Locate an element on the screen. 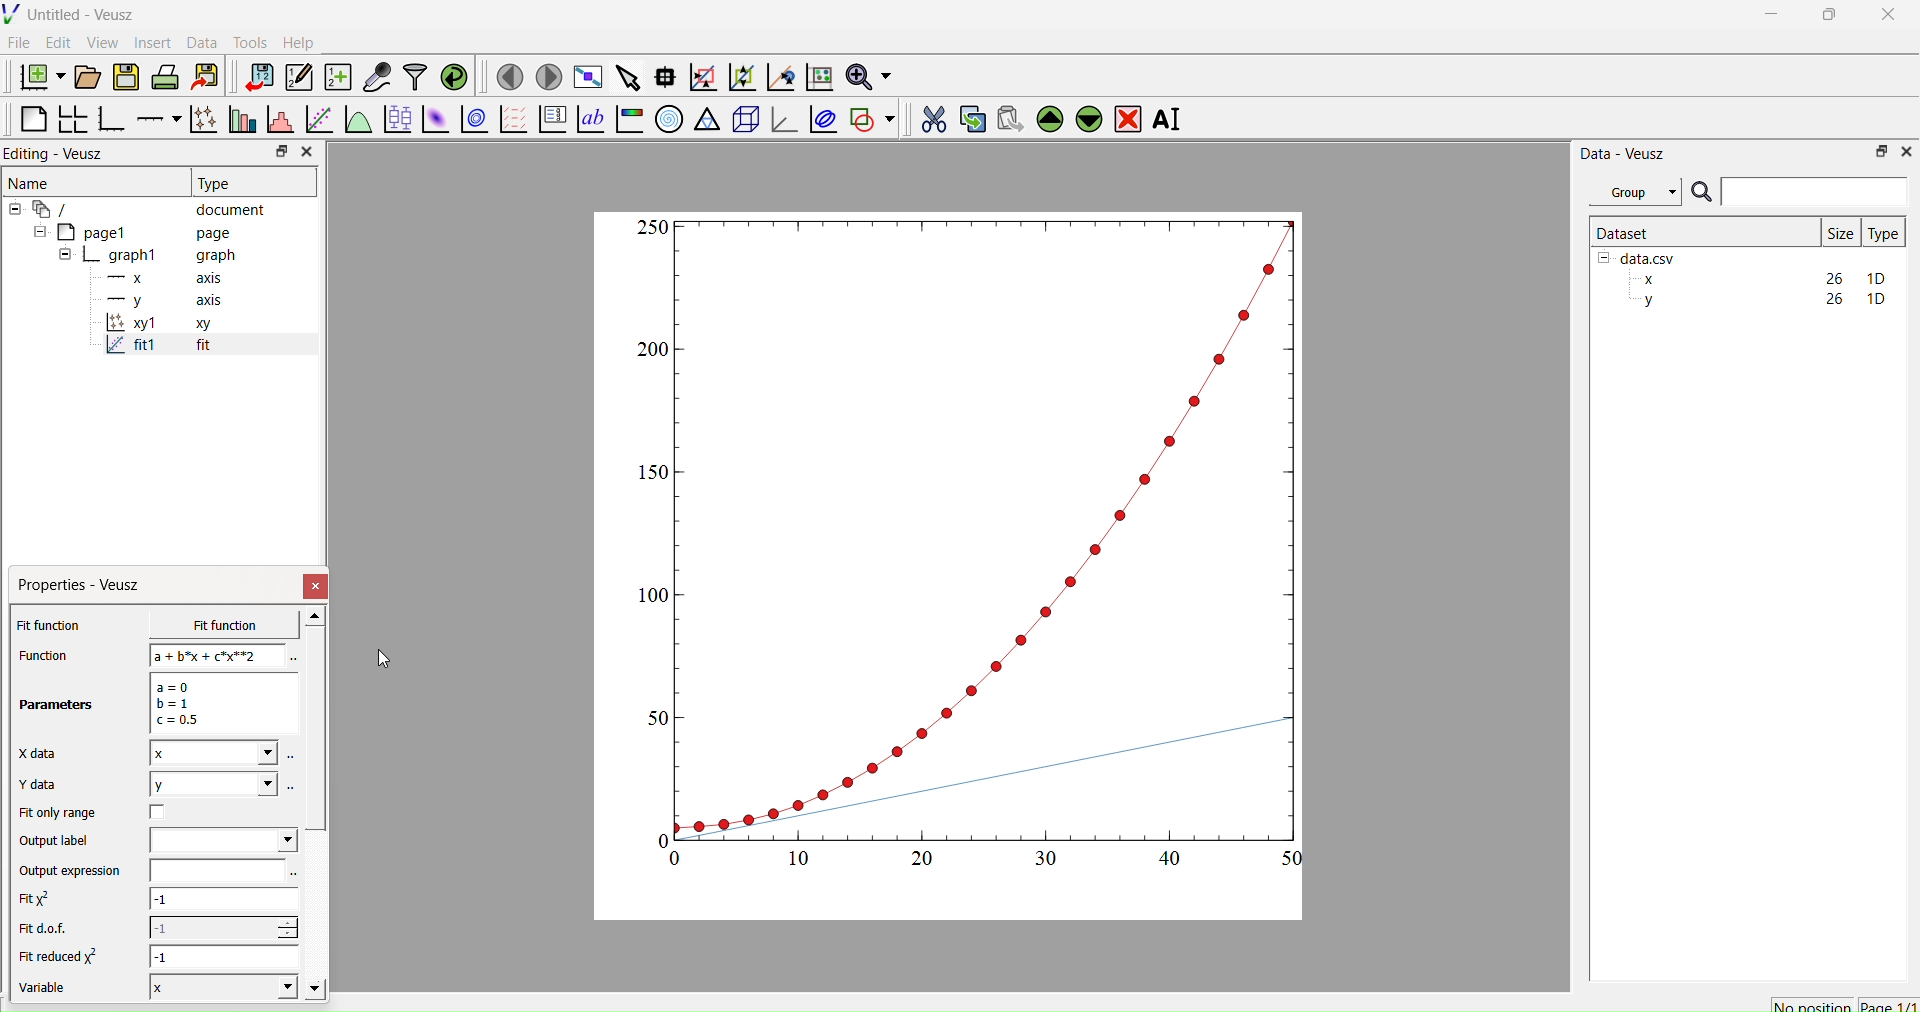 Image resolution: width=1920 pixels, height=1012 pixels. graph1 graph is located at coordinates (148, 256).